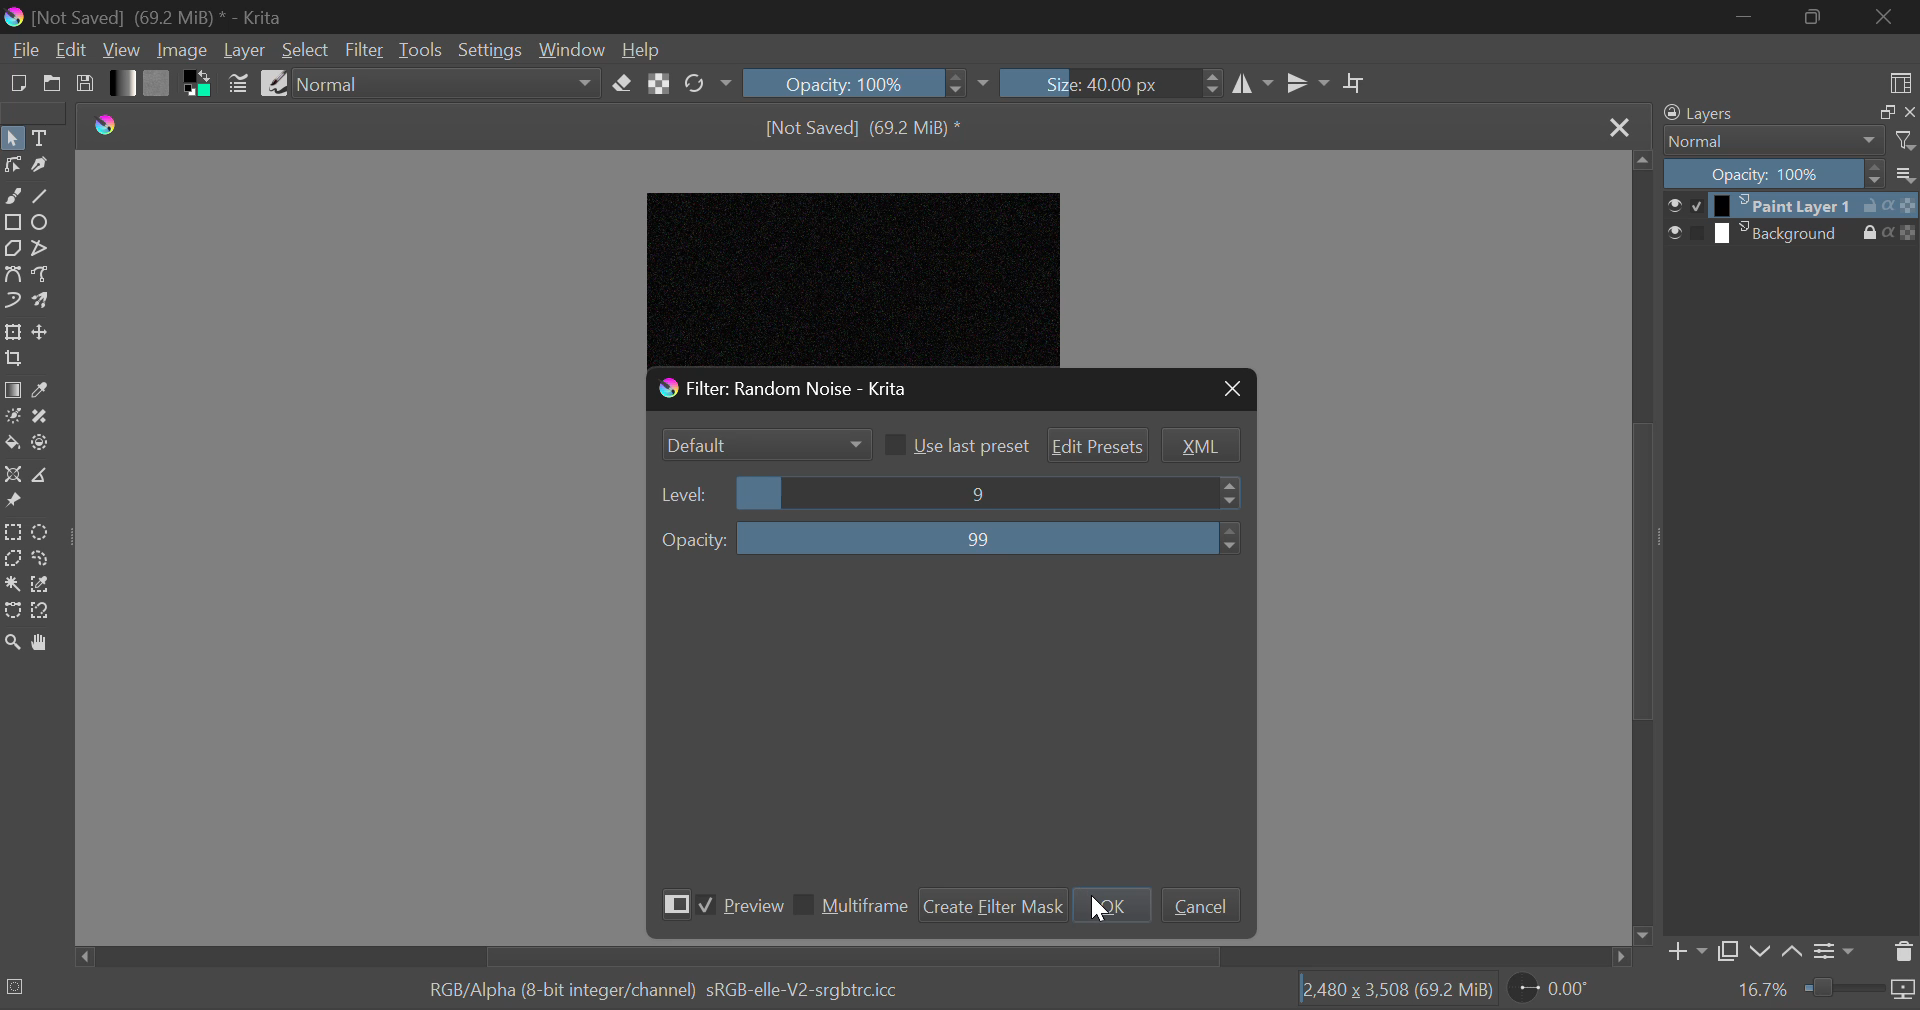  What do you see at coordinates (1898, 81) in the screenshot?
I see `Choose Workspace` at bounding box center [1898, 81].